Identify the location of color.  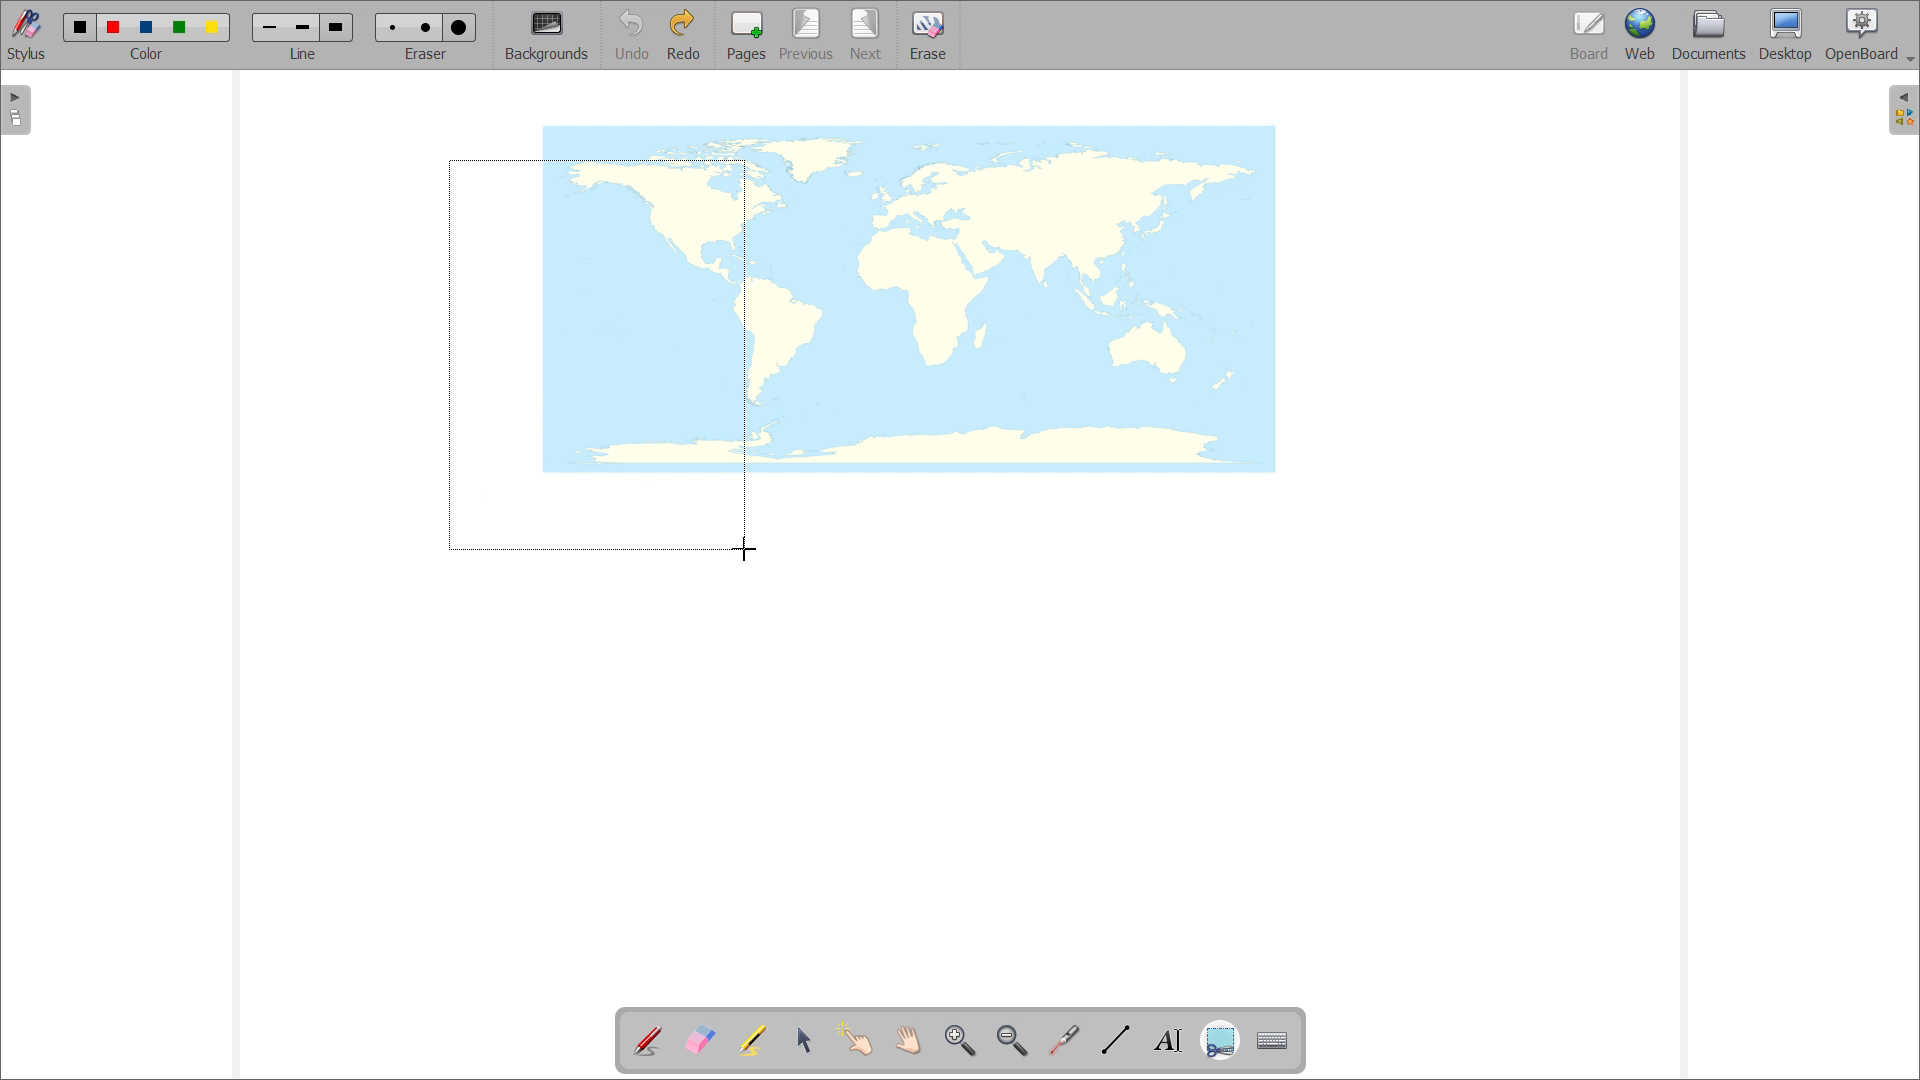
(146, 54).